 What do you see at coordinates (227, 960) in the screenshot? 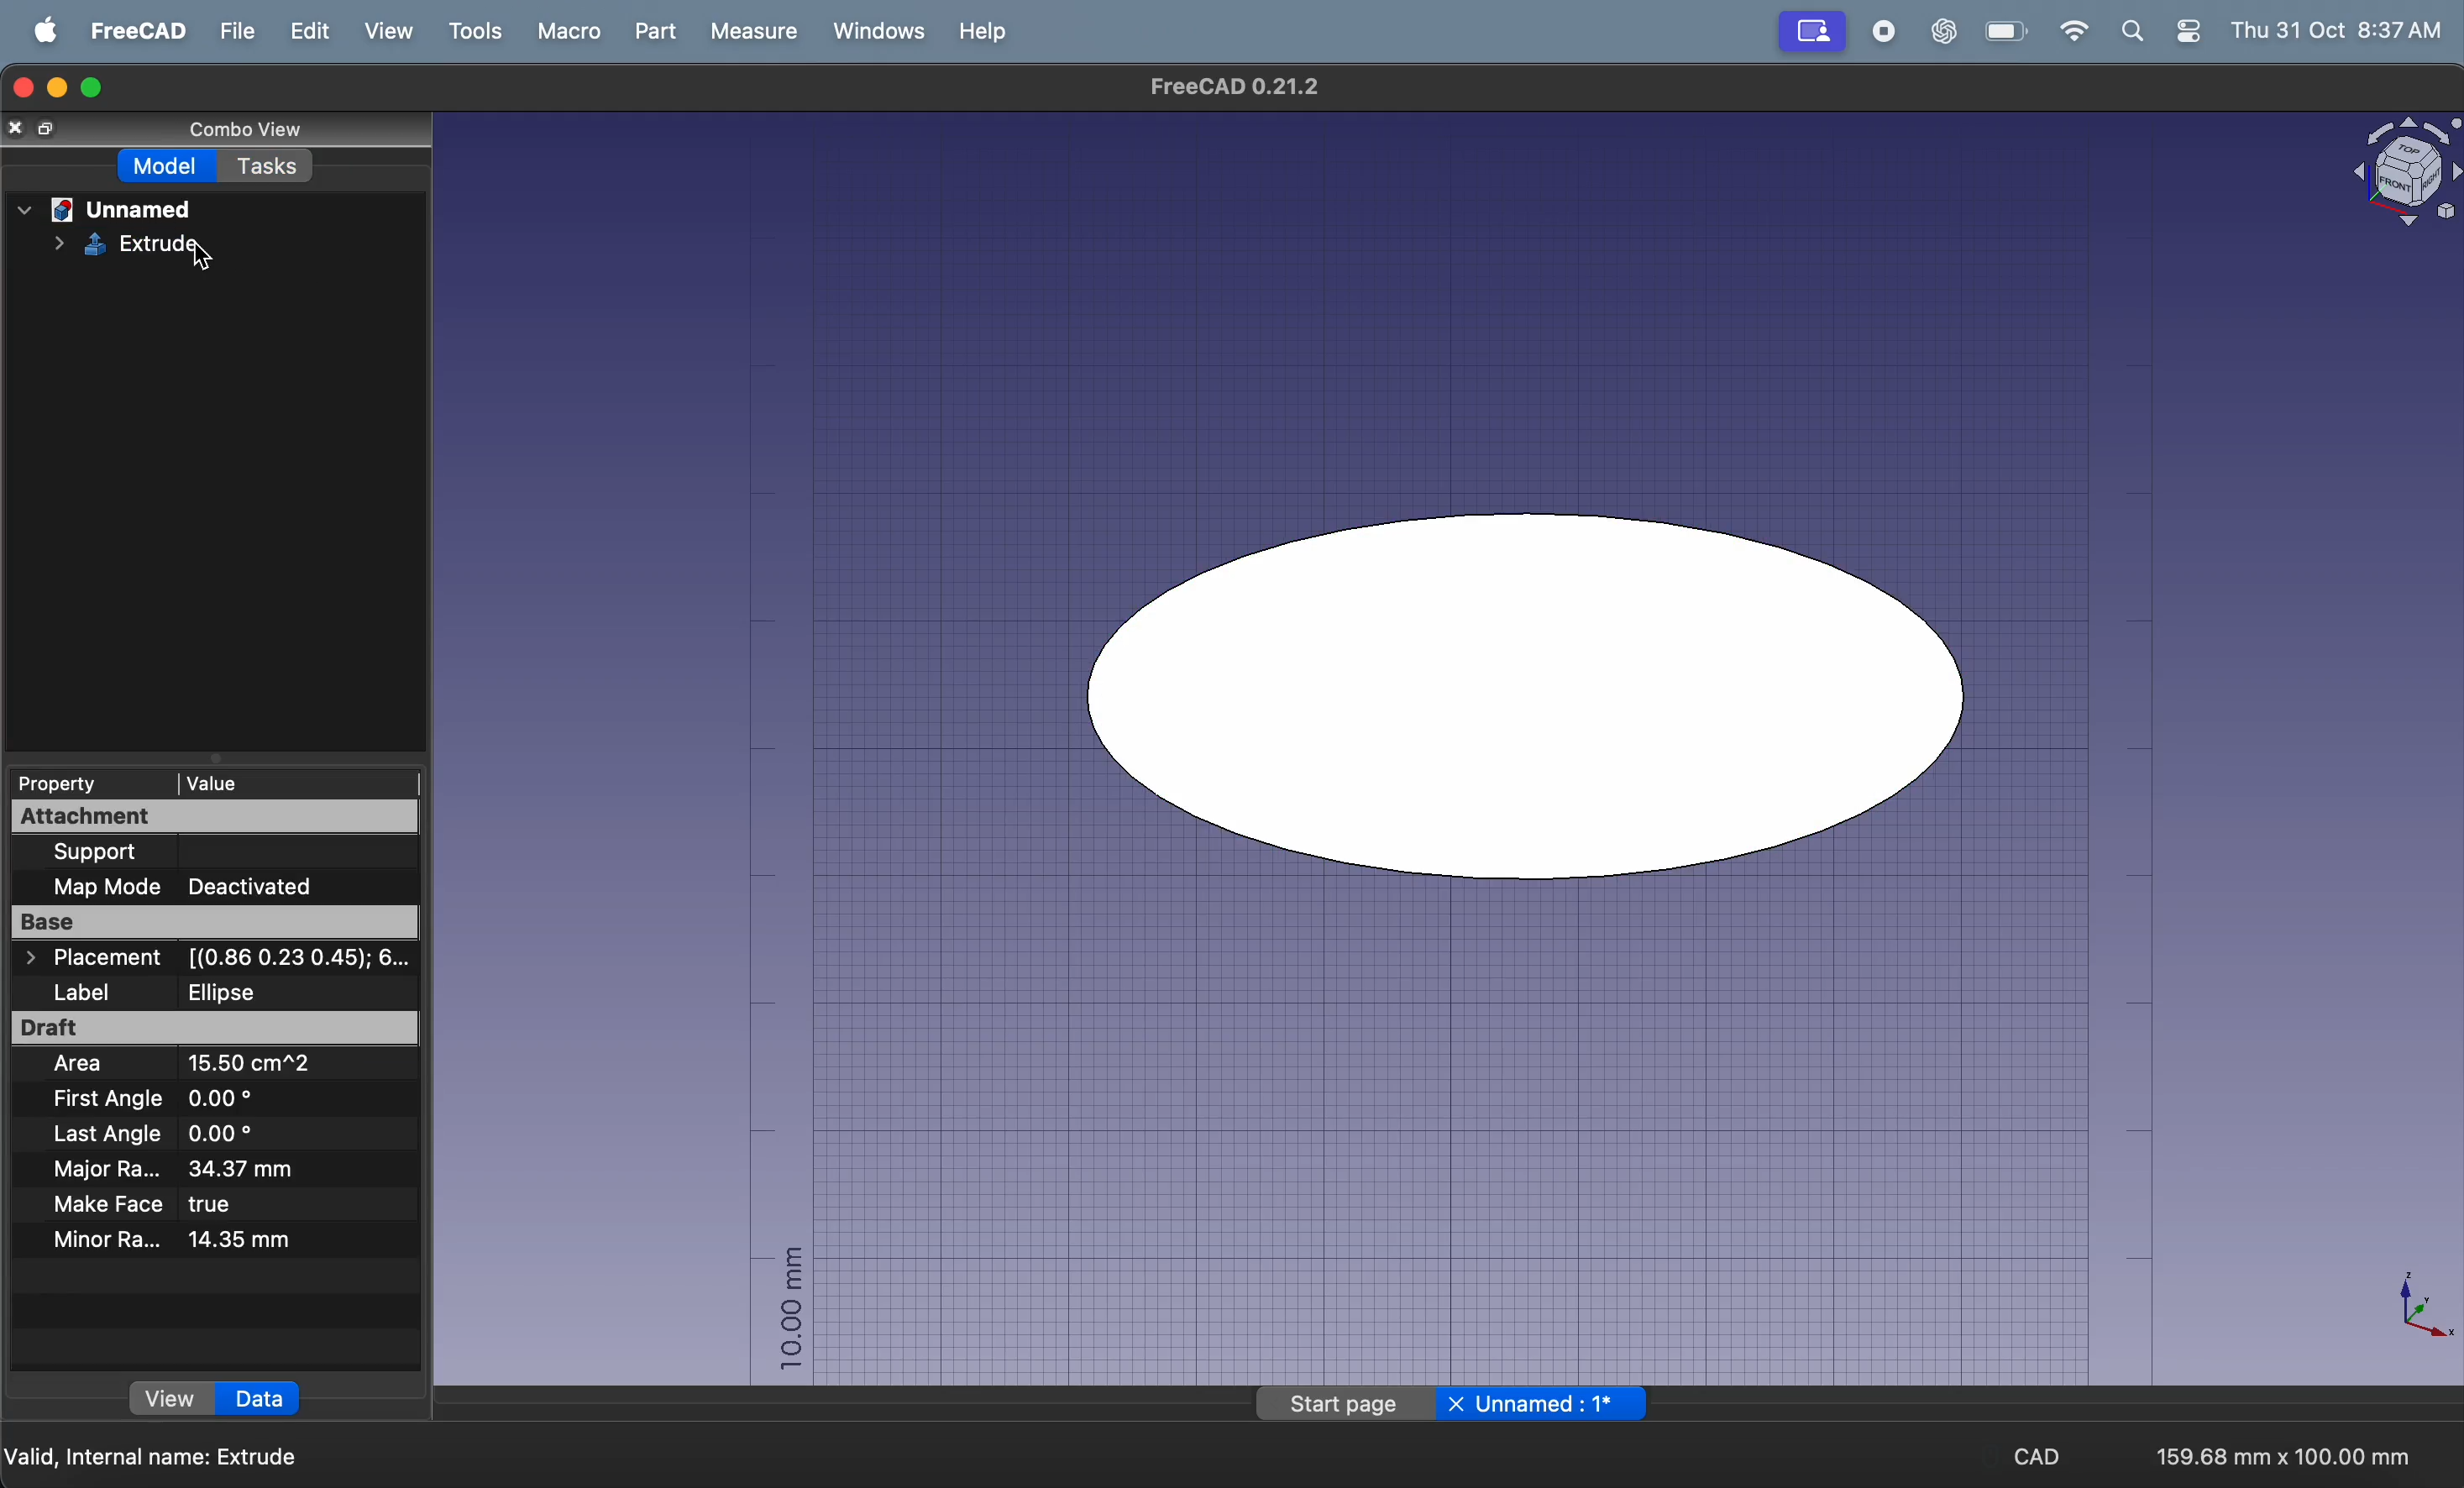
I see `placement` at bounding box center [227, 960].